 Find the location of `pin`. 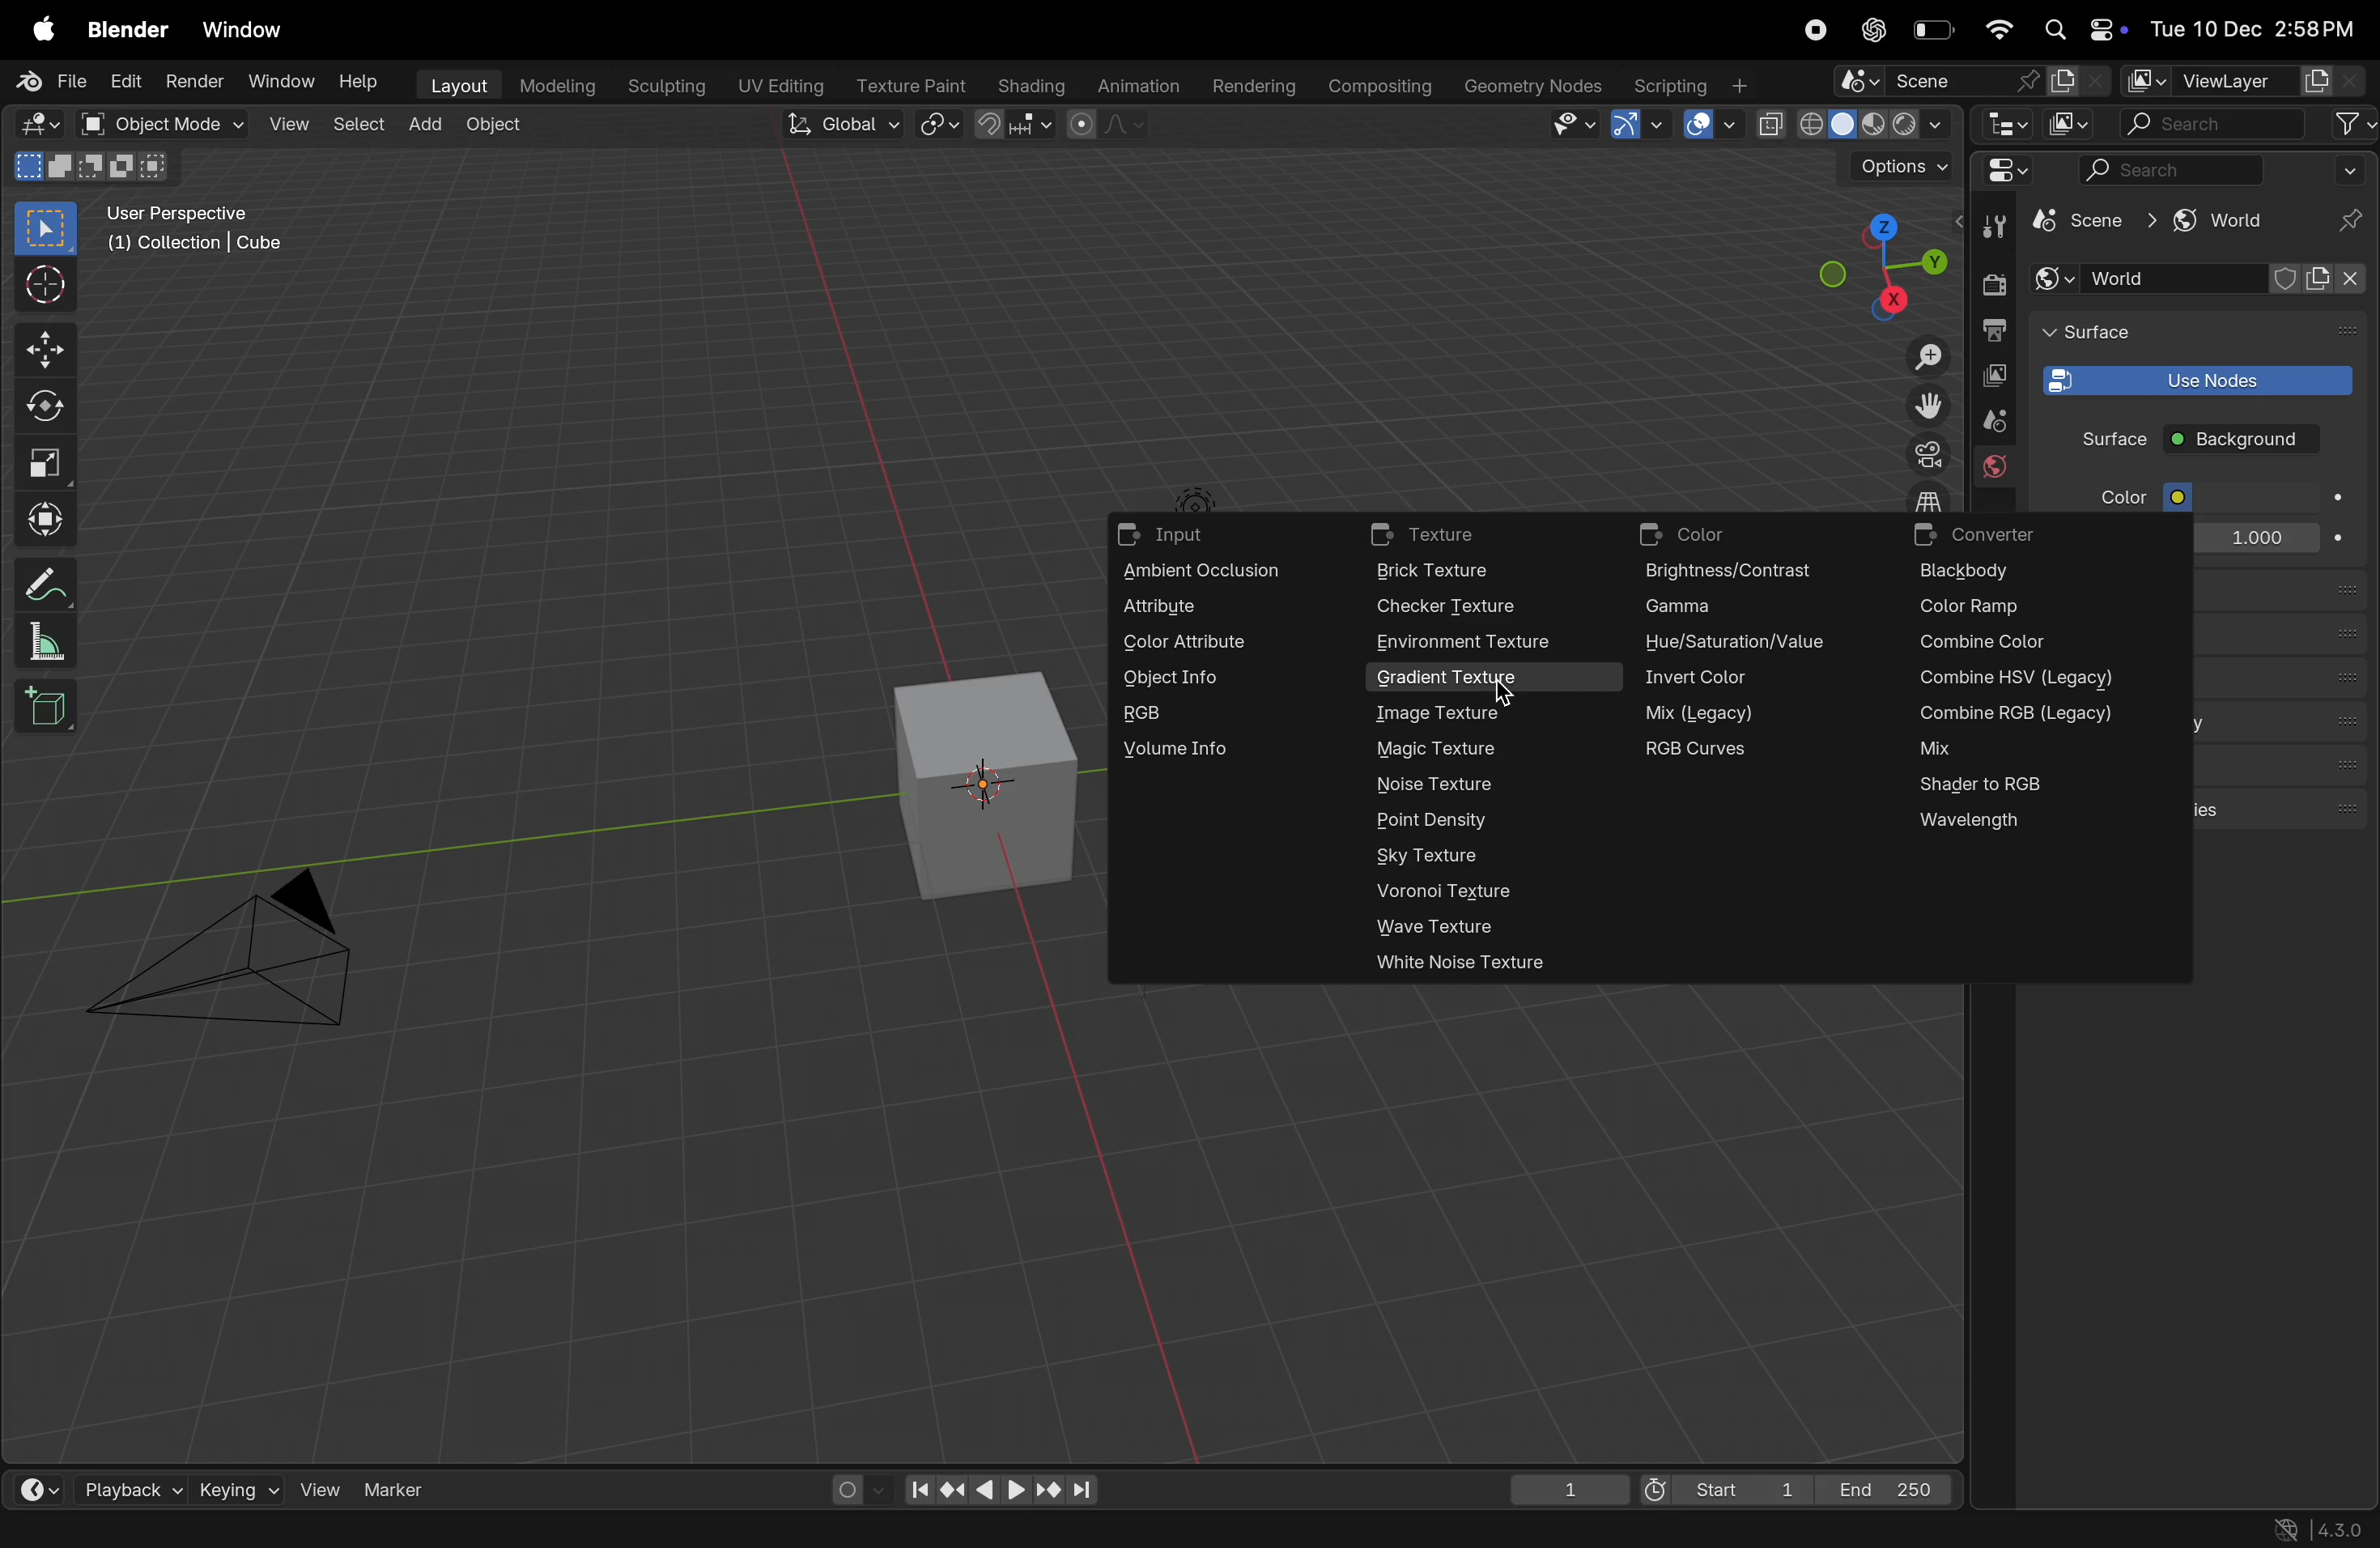

pin is located at coordinates (2344, 222).